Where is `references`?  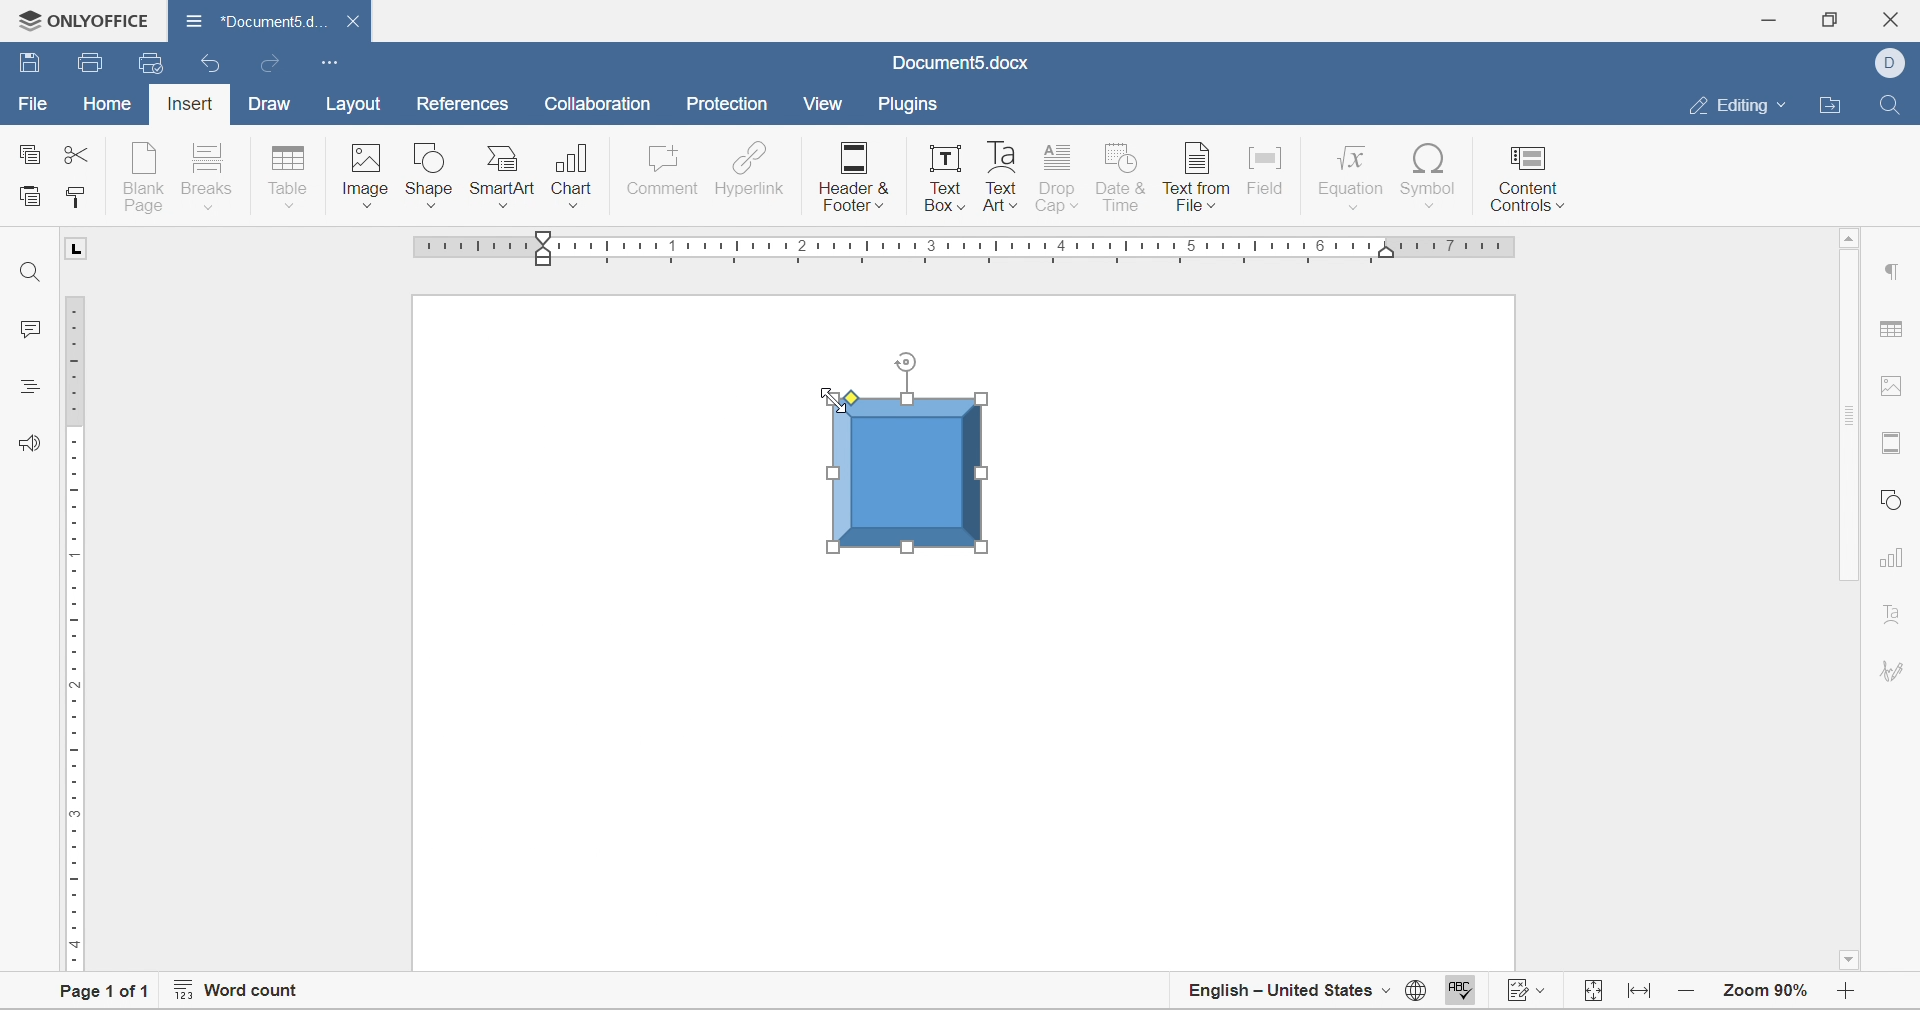 references is located at coordinates (464, 104).